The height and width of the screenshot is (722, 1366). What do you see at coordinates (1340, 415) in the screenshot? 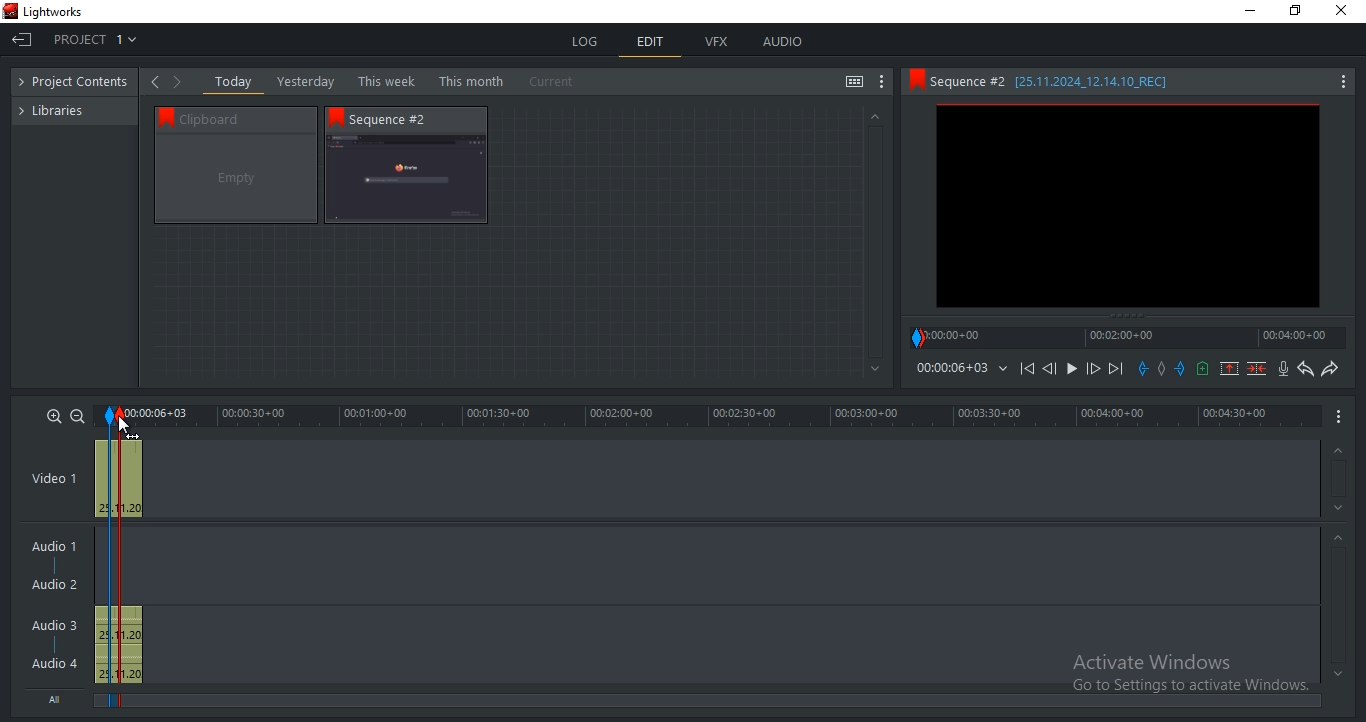
I see `show menu` at bounding box center [1340, 415].